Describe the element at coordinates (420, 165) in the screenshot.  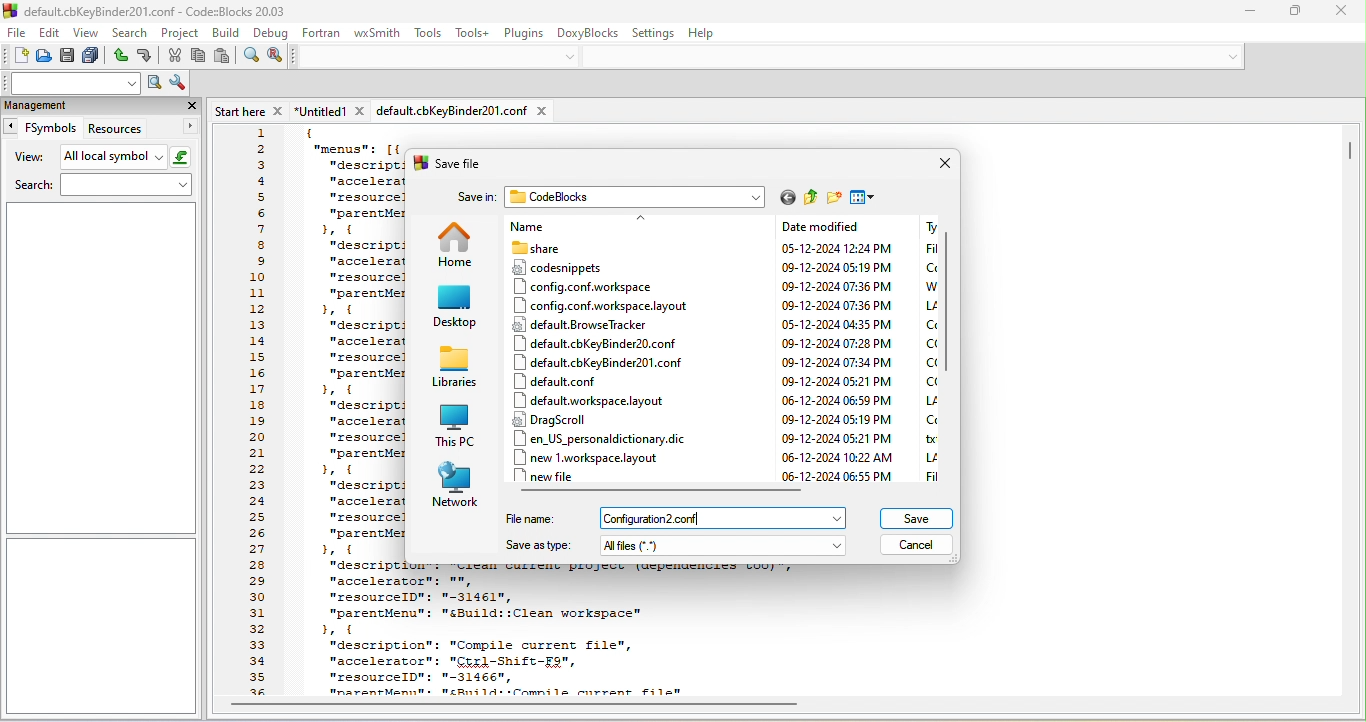
I see `icon` at that location.